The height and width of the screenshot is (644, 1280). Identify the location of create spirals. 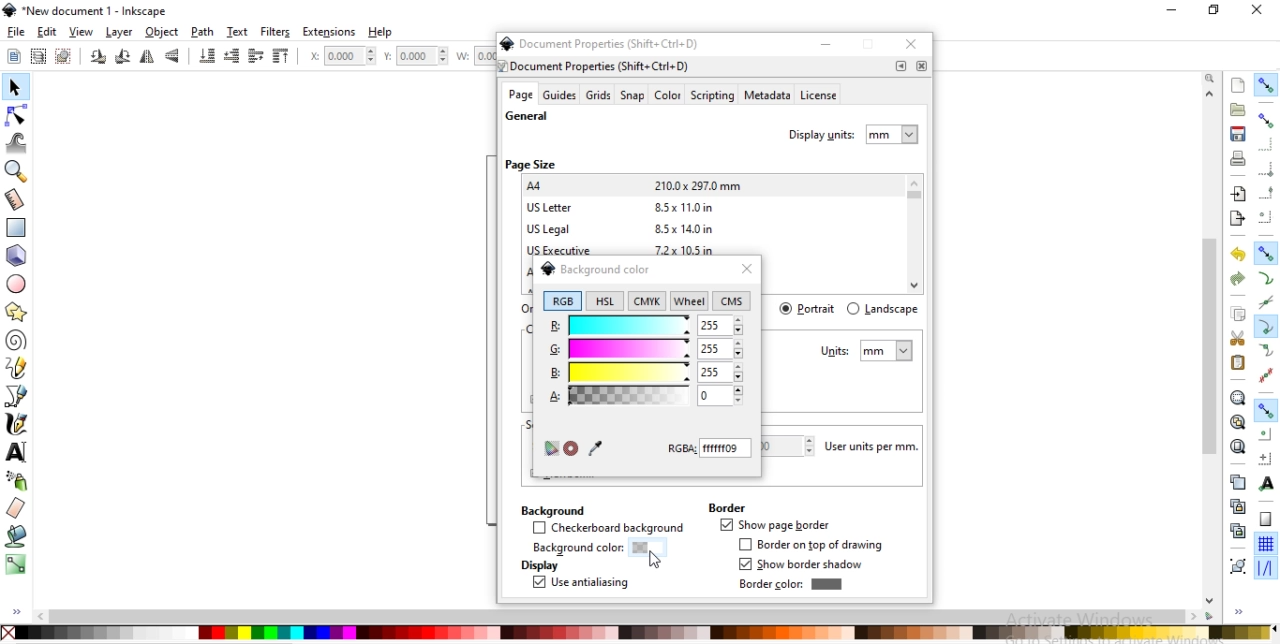
(16, 341).